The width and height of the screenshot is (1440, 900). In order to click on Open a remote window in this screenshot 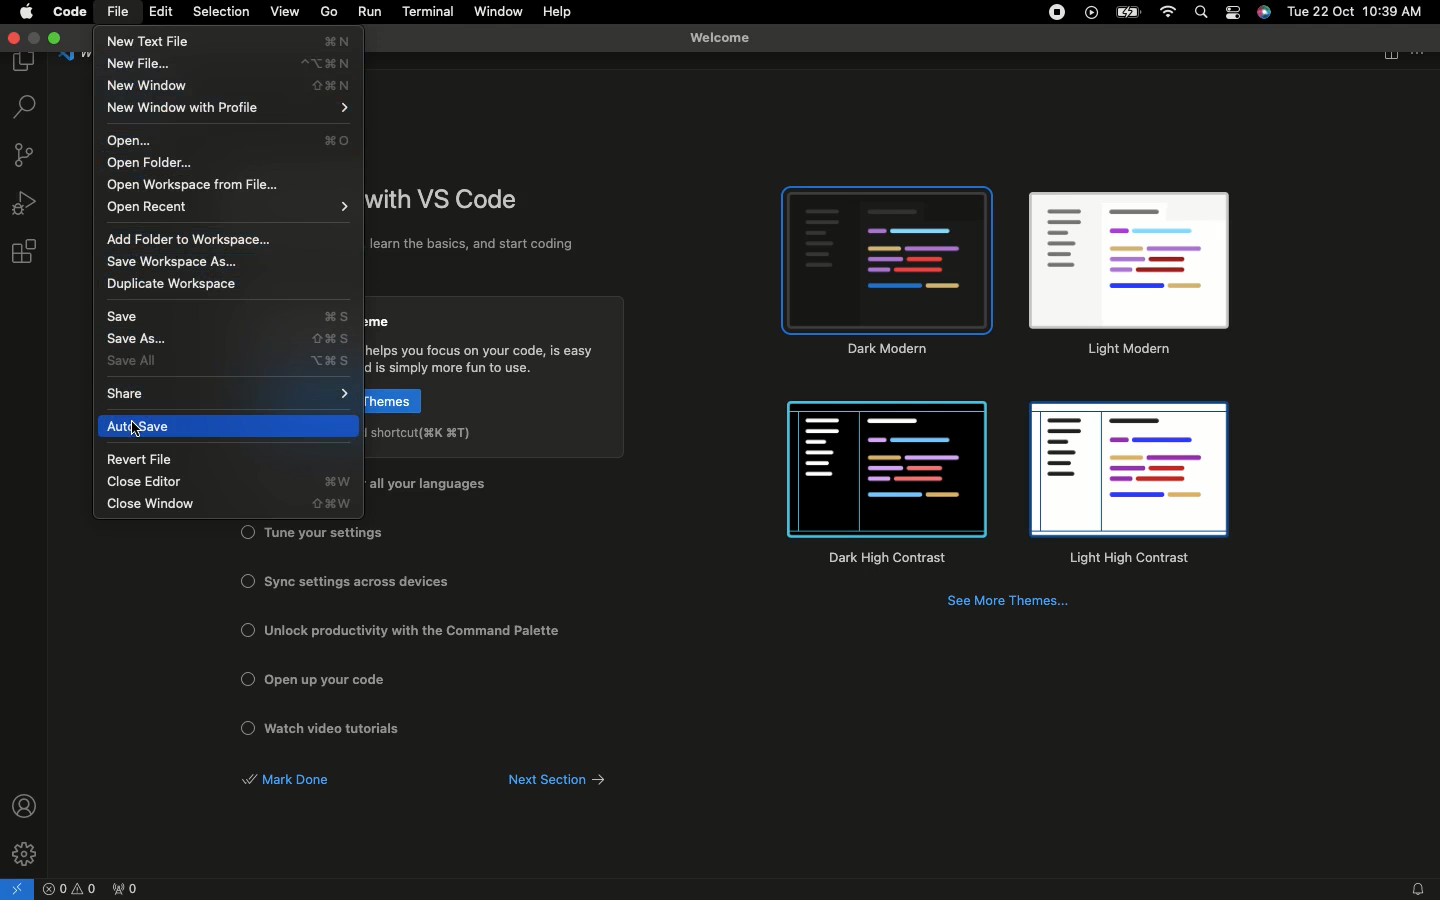, I will do `click(20, 887)`.